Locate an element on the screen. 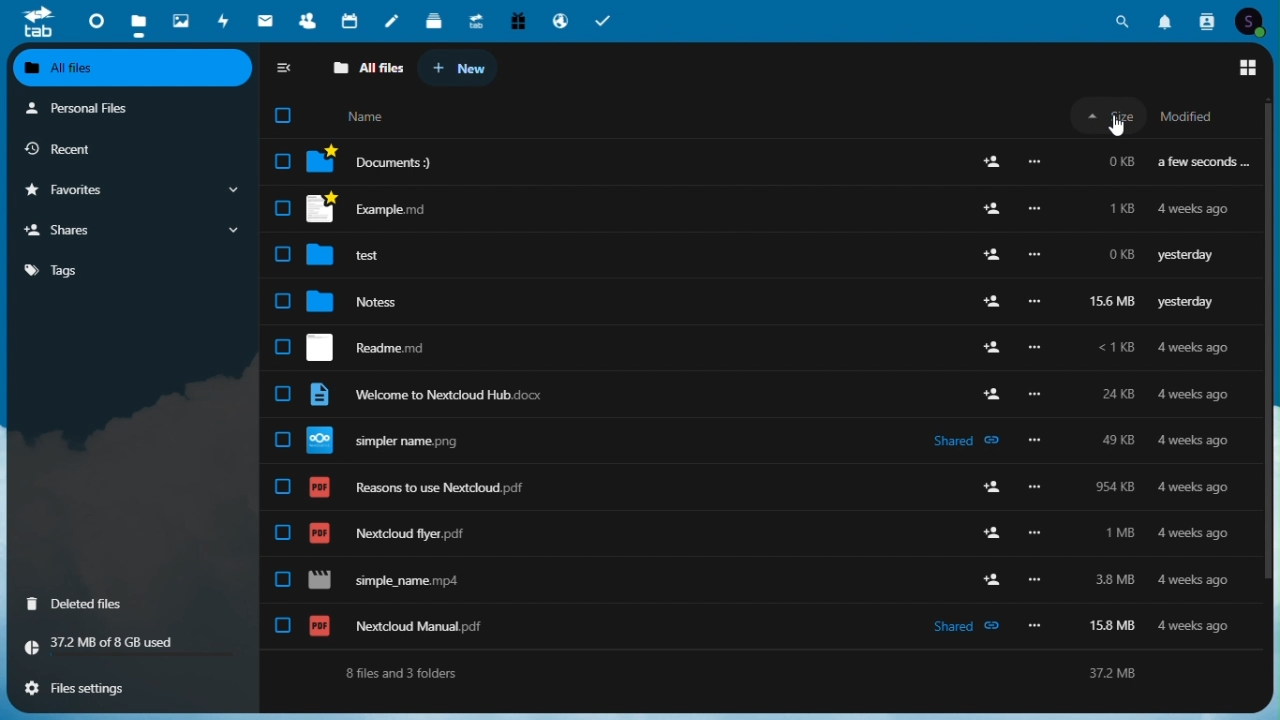 This screenshot has height=720, width=1280. email hosting is located at coordinates (560, 21).